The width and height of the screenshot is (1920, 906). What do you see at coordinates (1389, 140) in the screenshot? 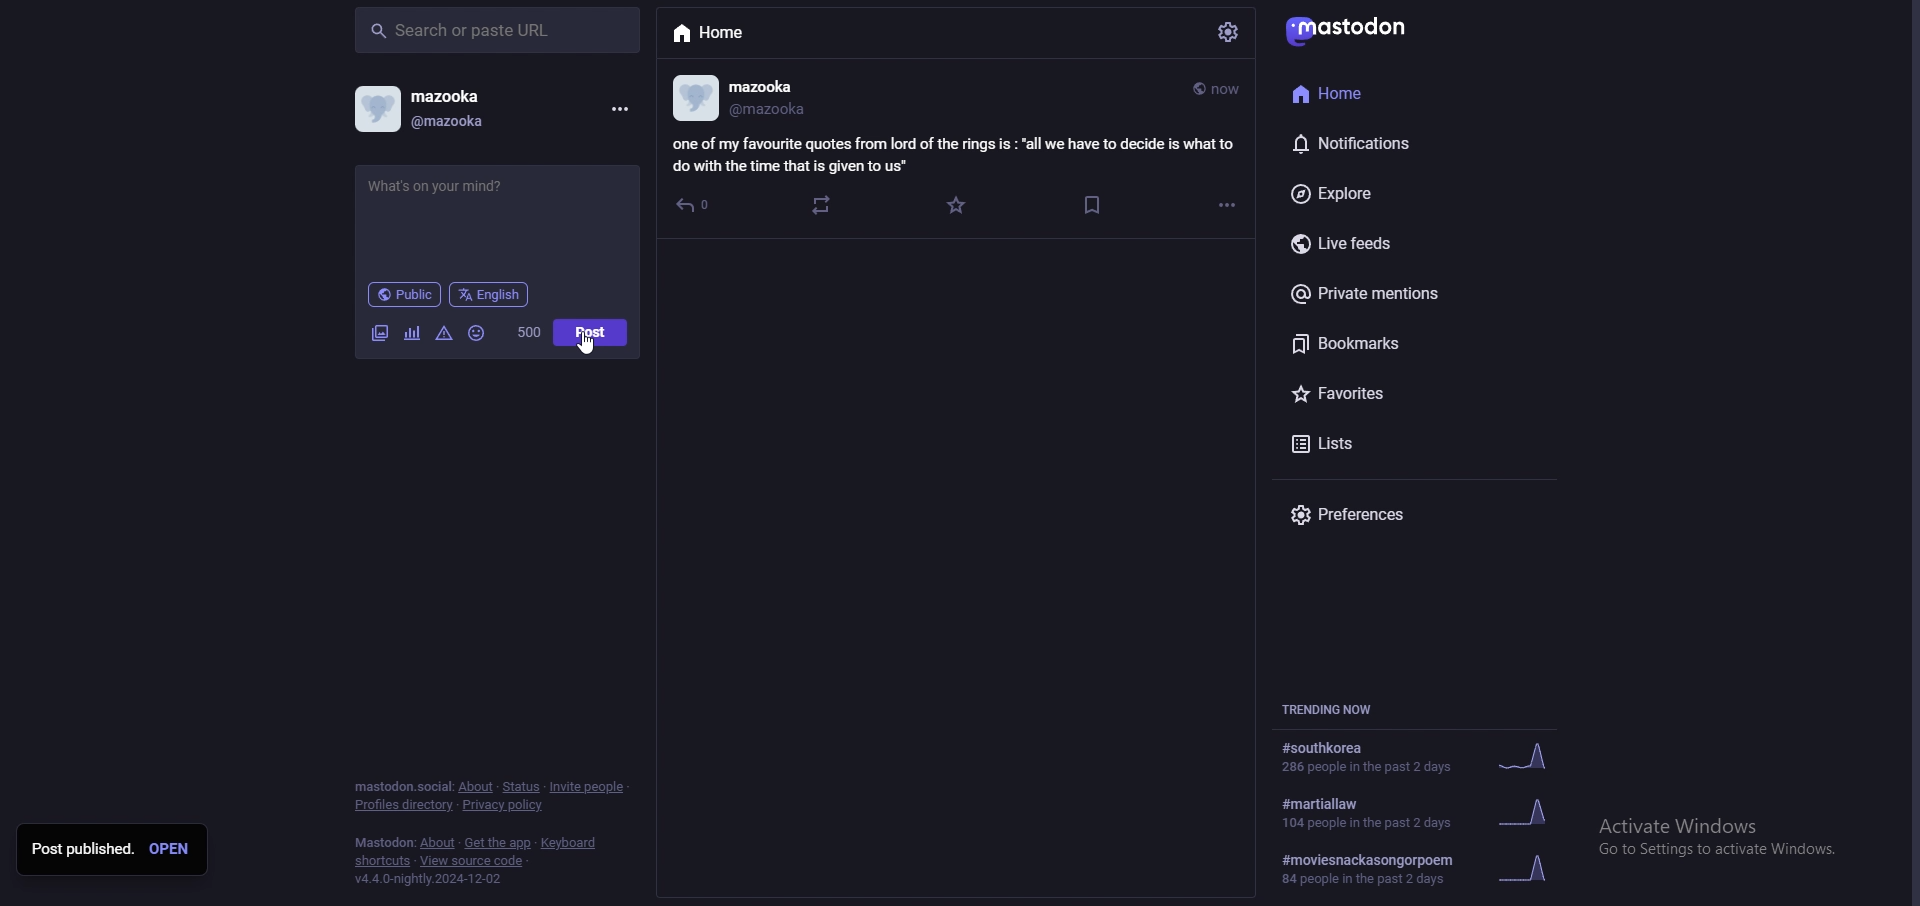
I see `notifications` at bounding box center [1389, 140].